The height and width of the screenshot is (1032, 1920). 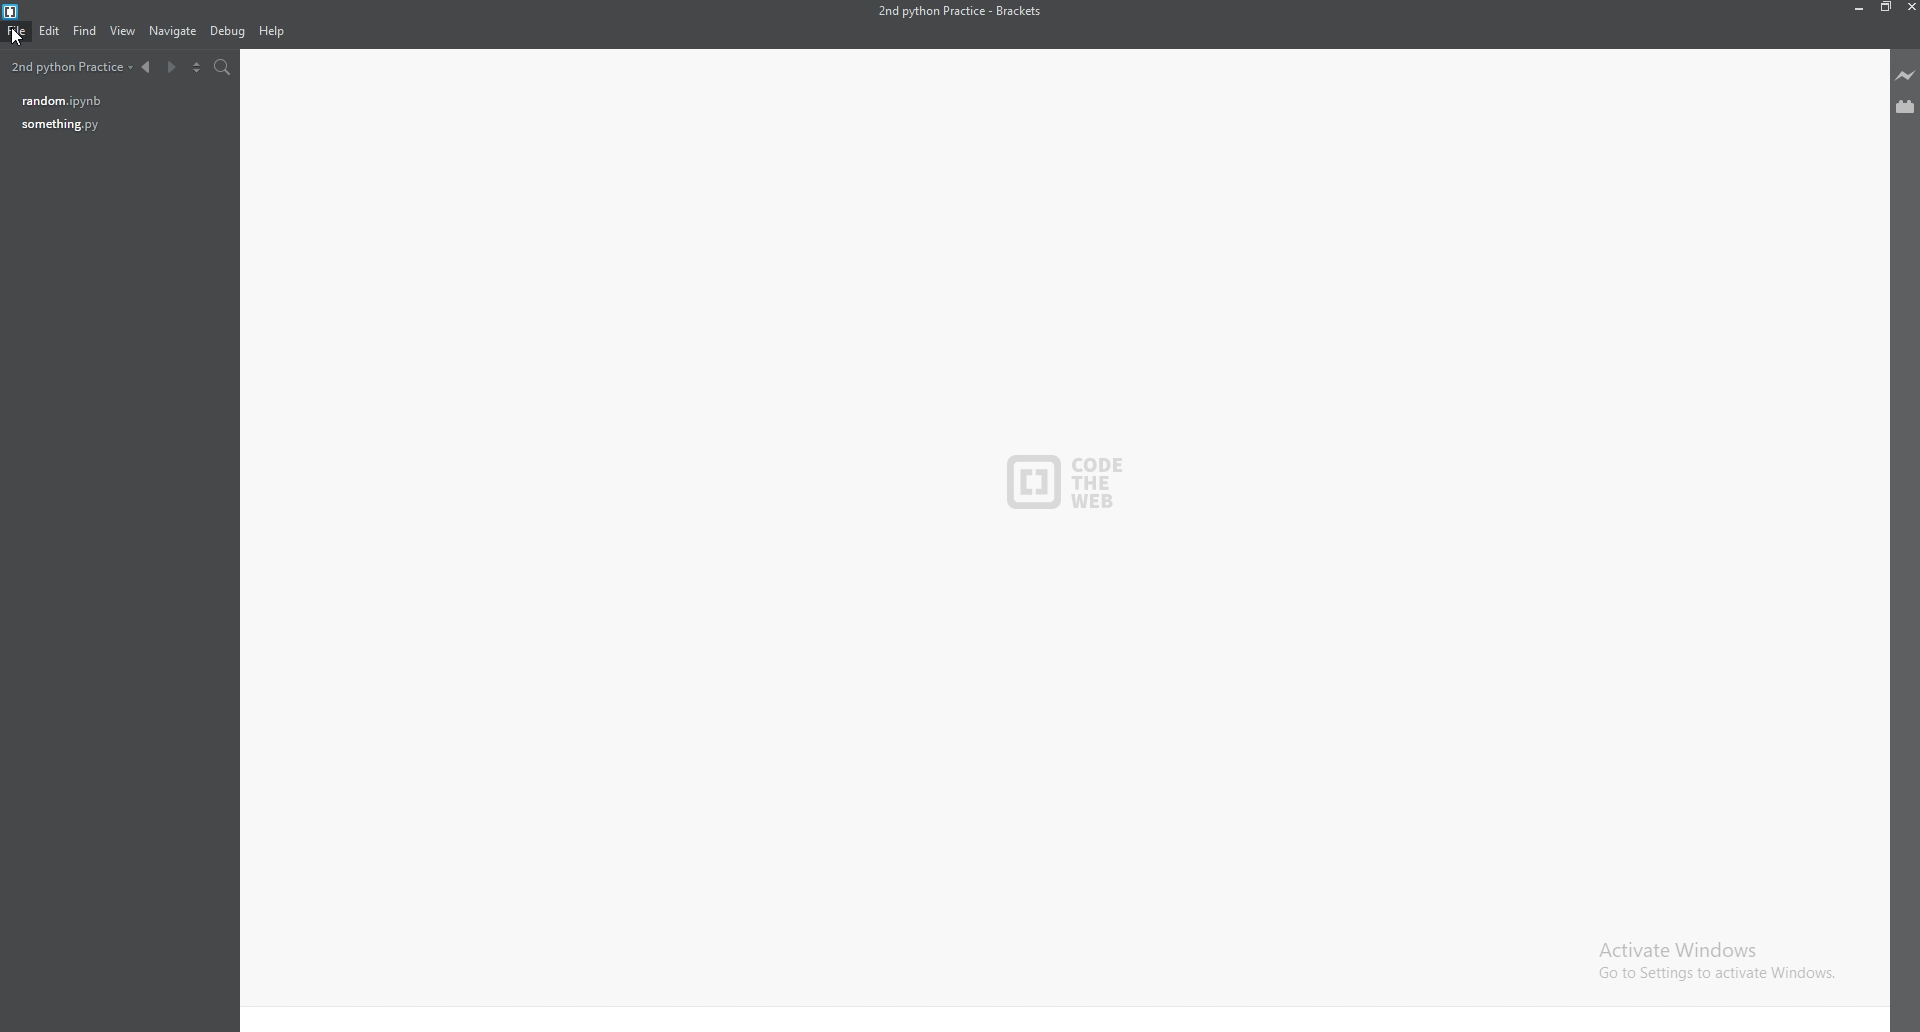 What do you see at coordinates (1885, 8) in the screenshot?
I see `resize` at bounding box center [1885, 8].